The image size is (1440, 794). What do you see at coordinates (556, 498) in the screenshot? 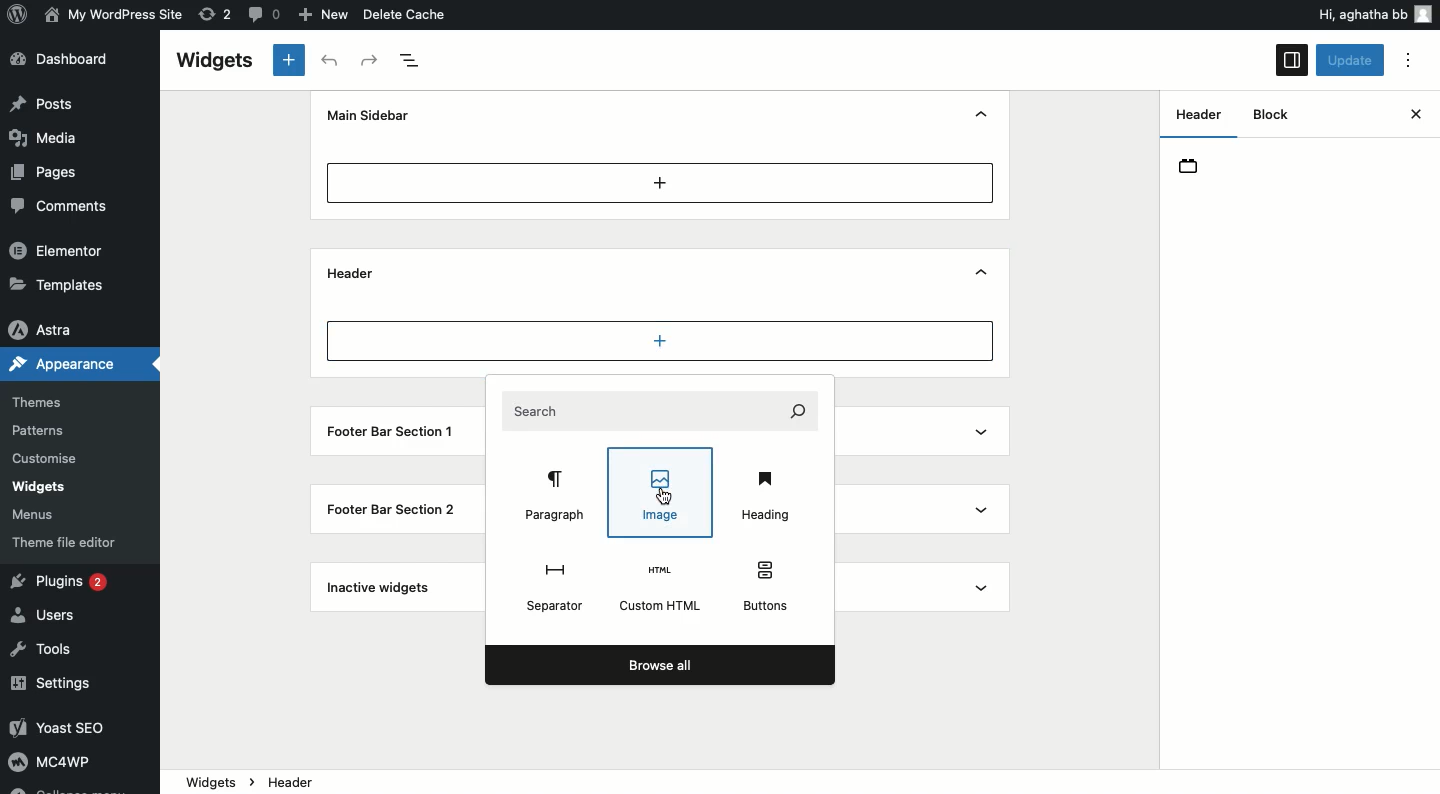
I see `Paragraph` at bounding box center [556, 498].